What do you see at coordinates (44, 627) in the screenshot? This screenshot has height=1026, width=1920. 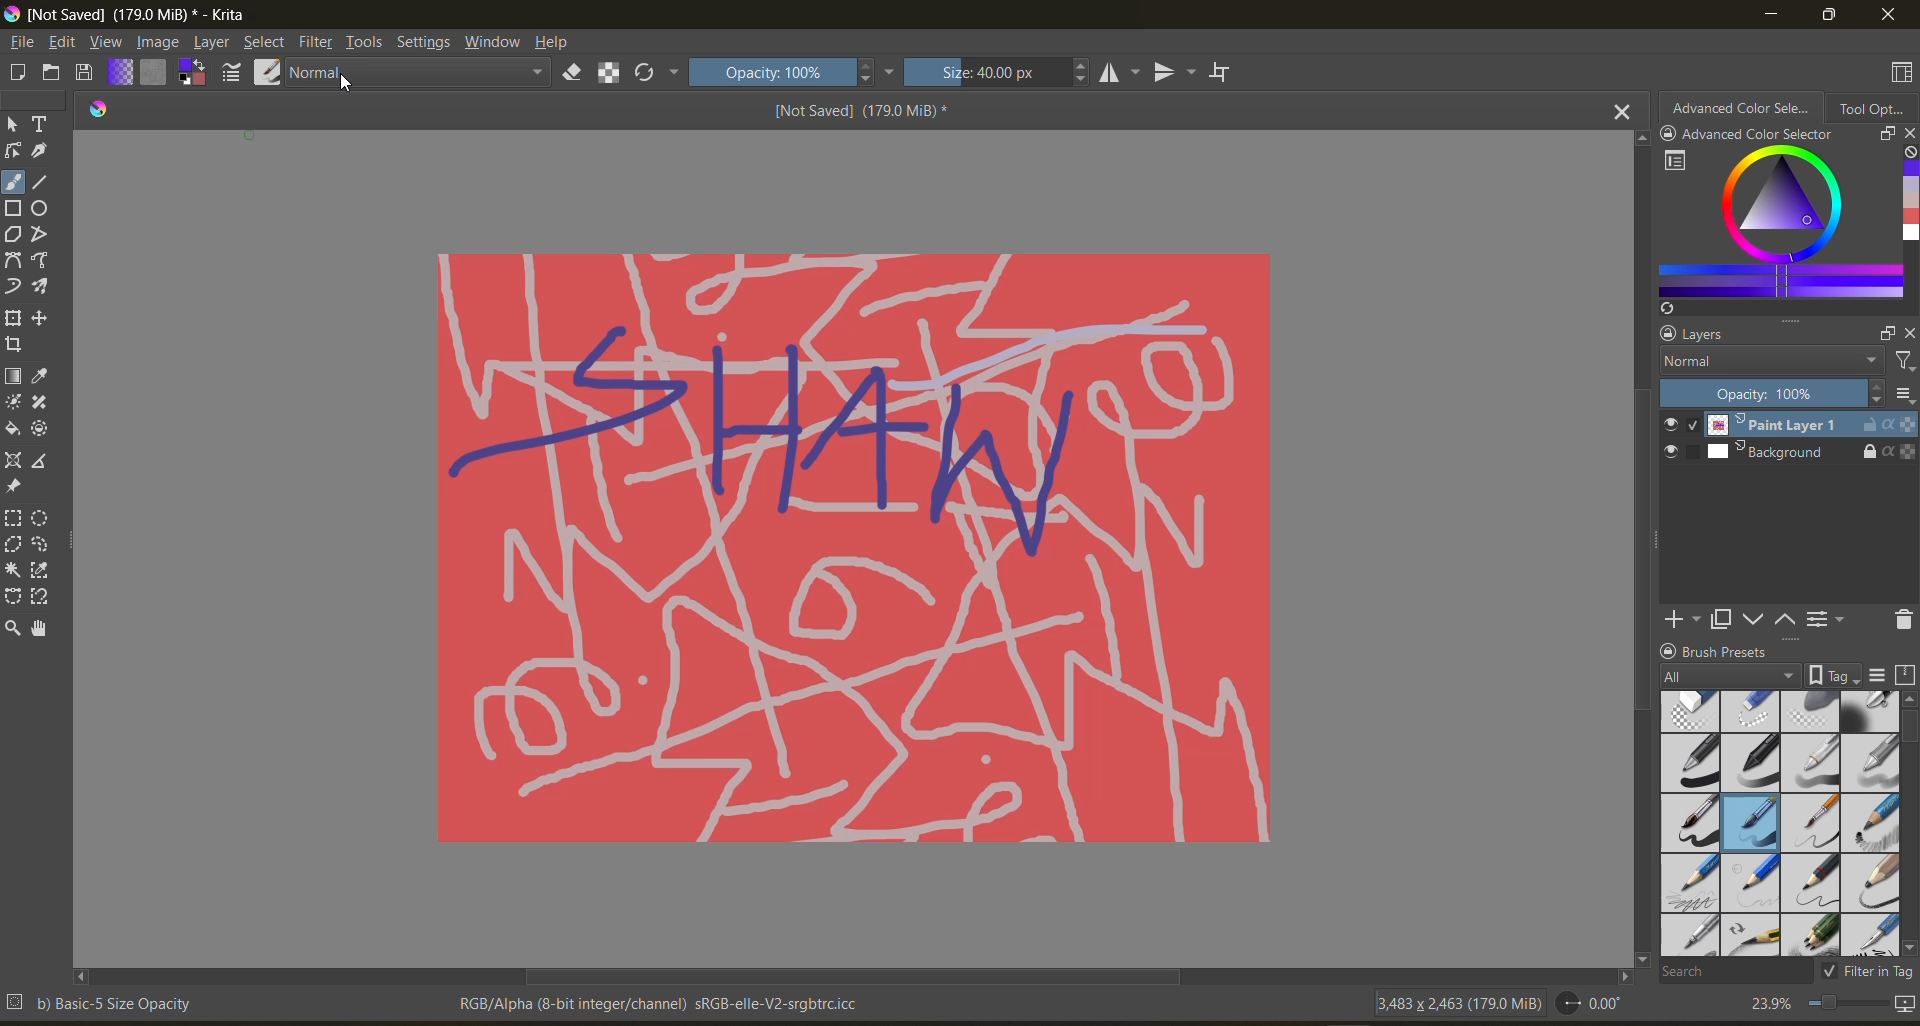 I see `pan tool` at bounding box center [44, 627].